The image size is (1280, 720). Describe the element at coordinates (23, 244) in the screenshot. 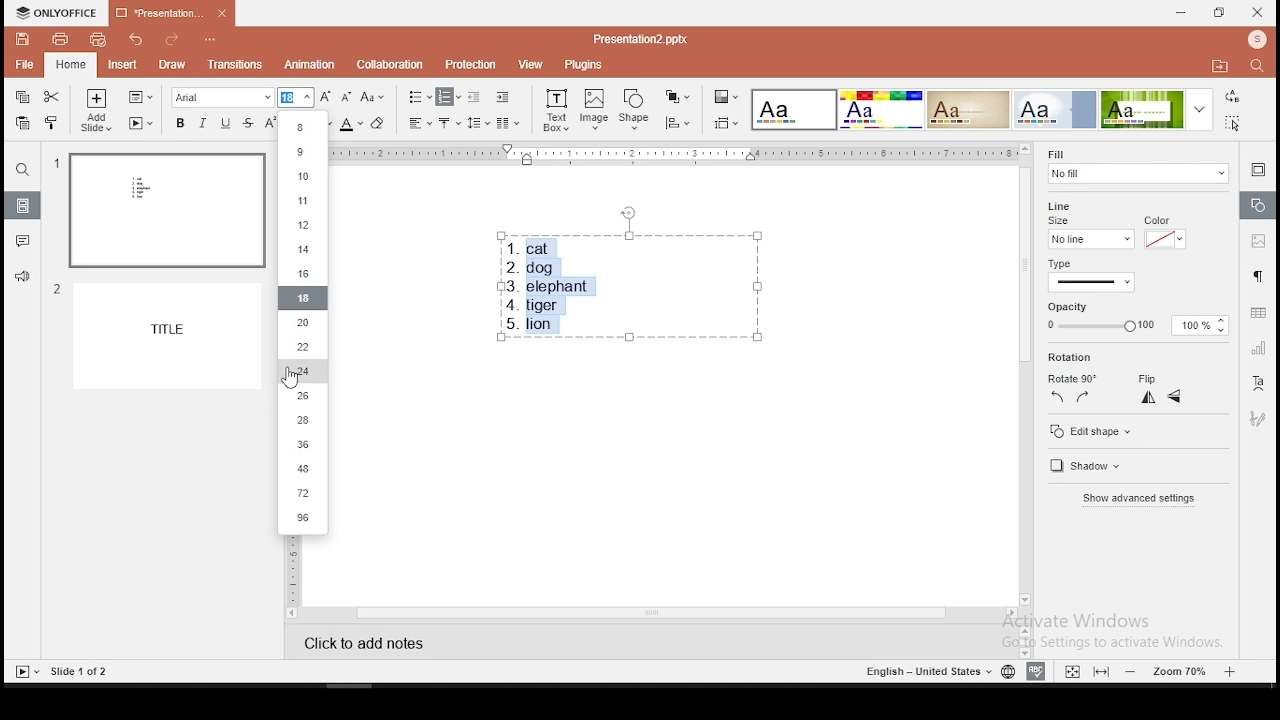

I see `comments` at that location.